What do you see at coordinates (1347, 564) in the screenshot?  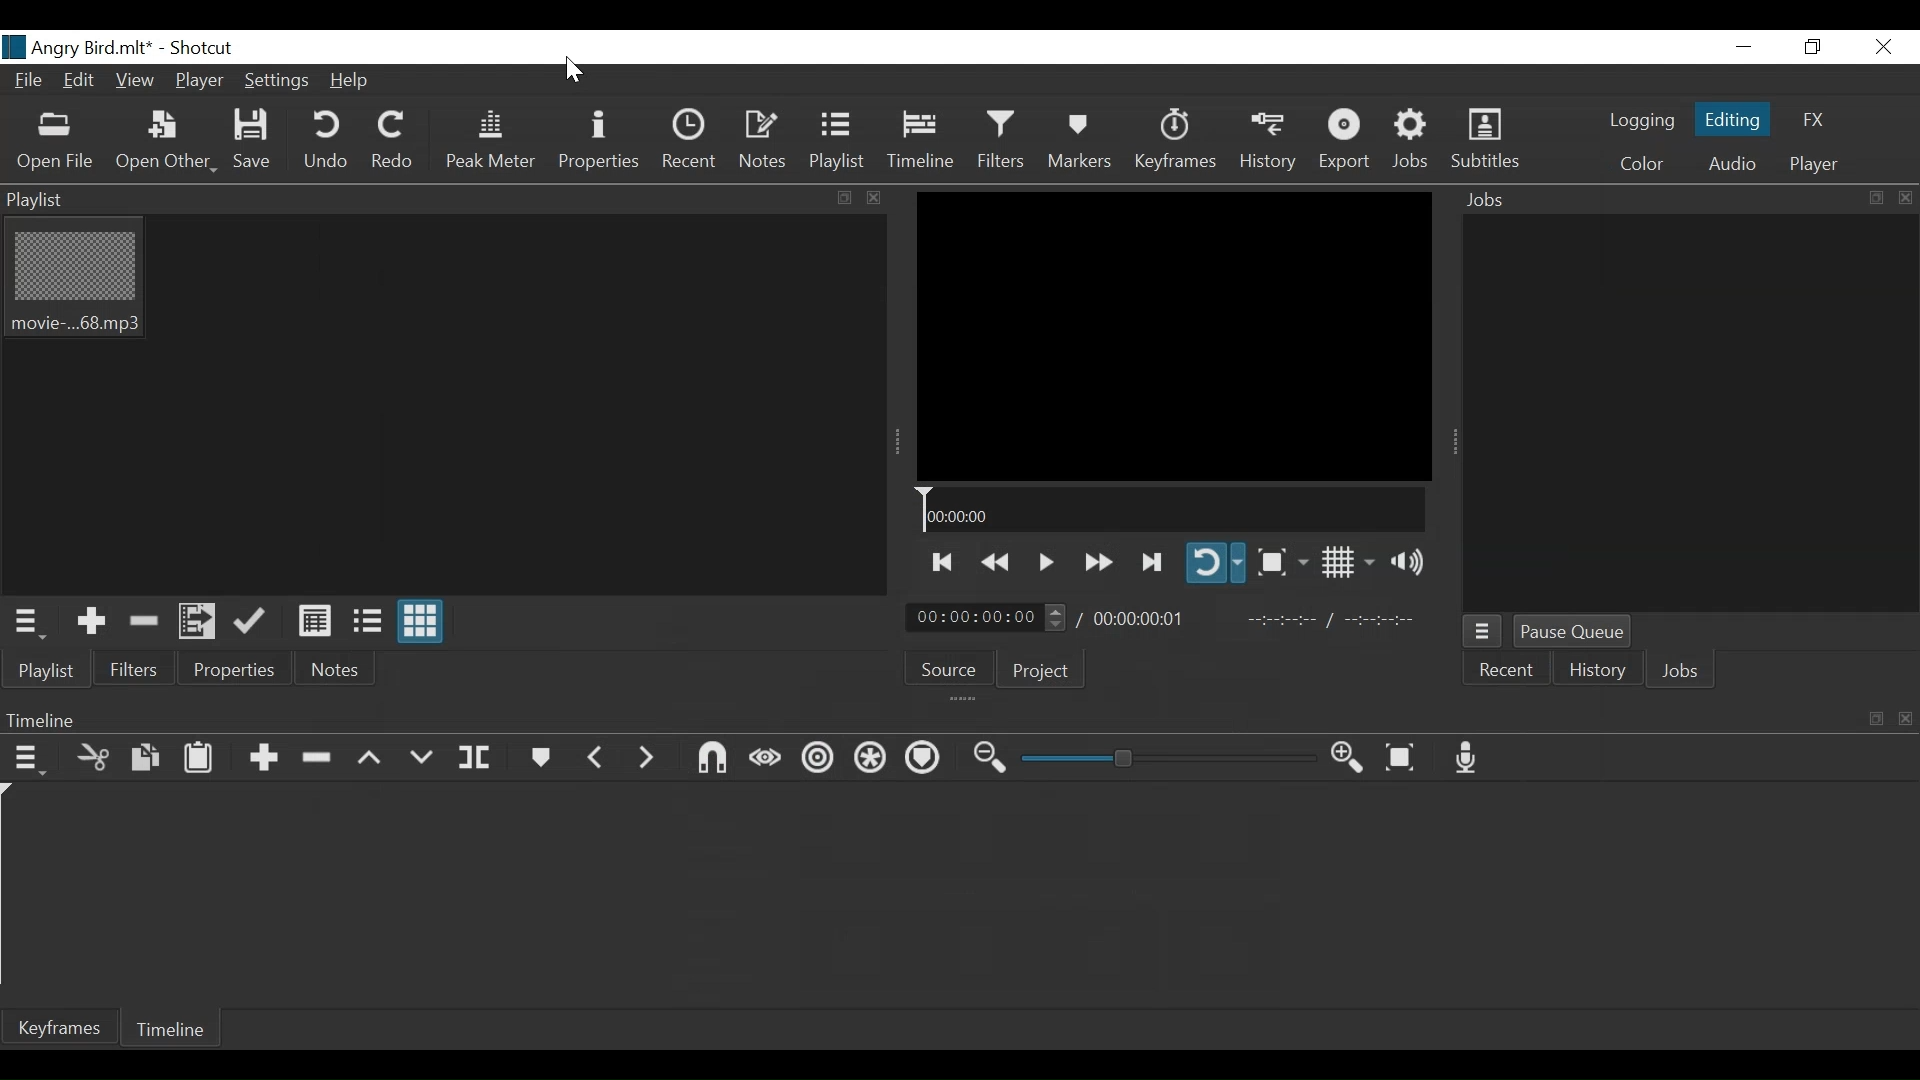 I see `Toggle display grid on player` at bounding box center [1347, 564].